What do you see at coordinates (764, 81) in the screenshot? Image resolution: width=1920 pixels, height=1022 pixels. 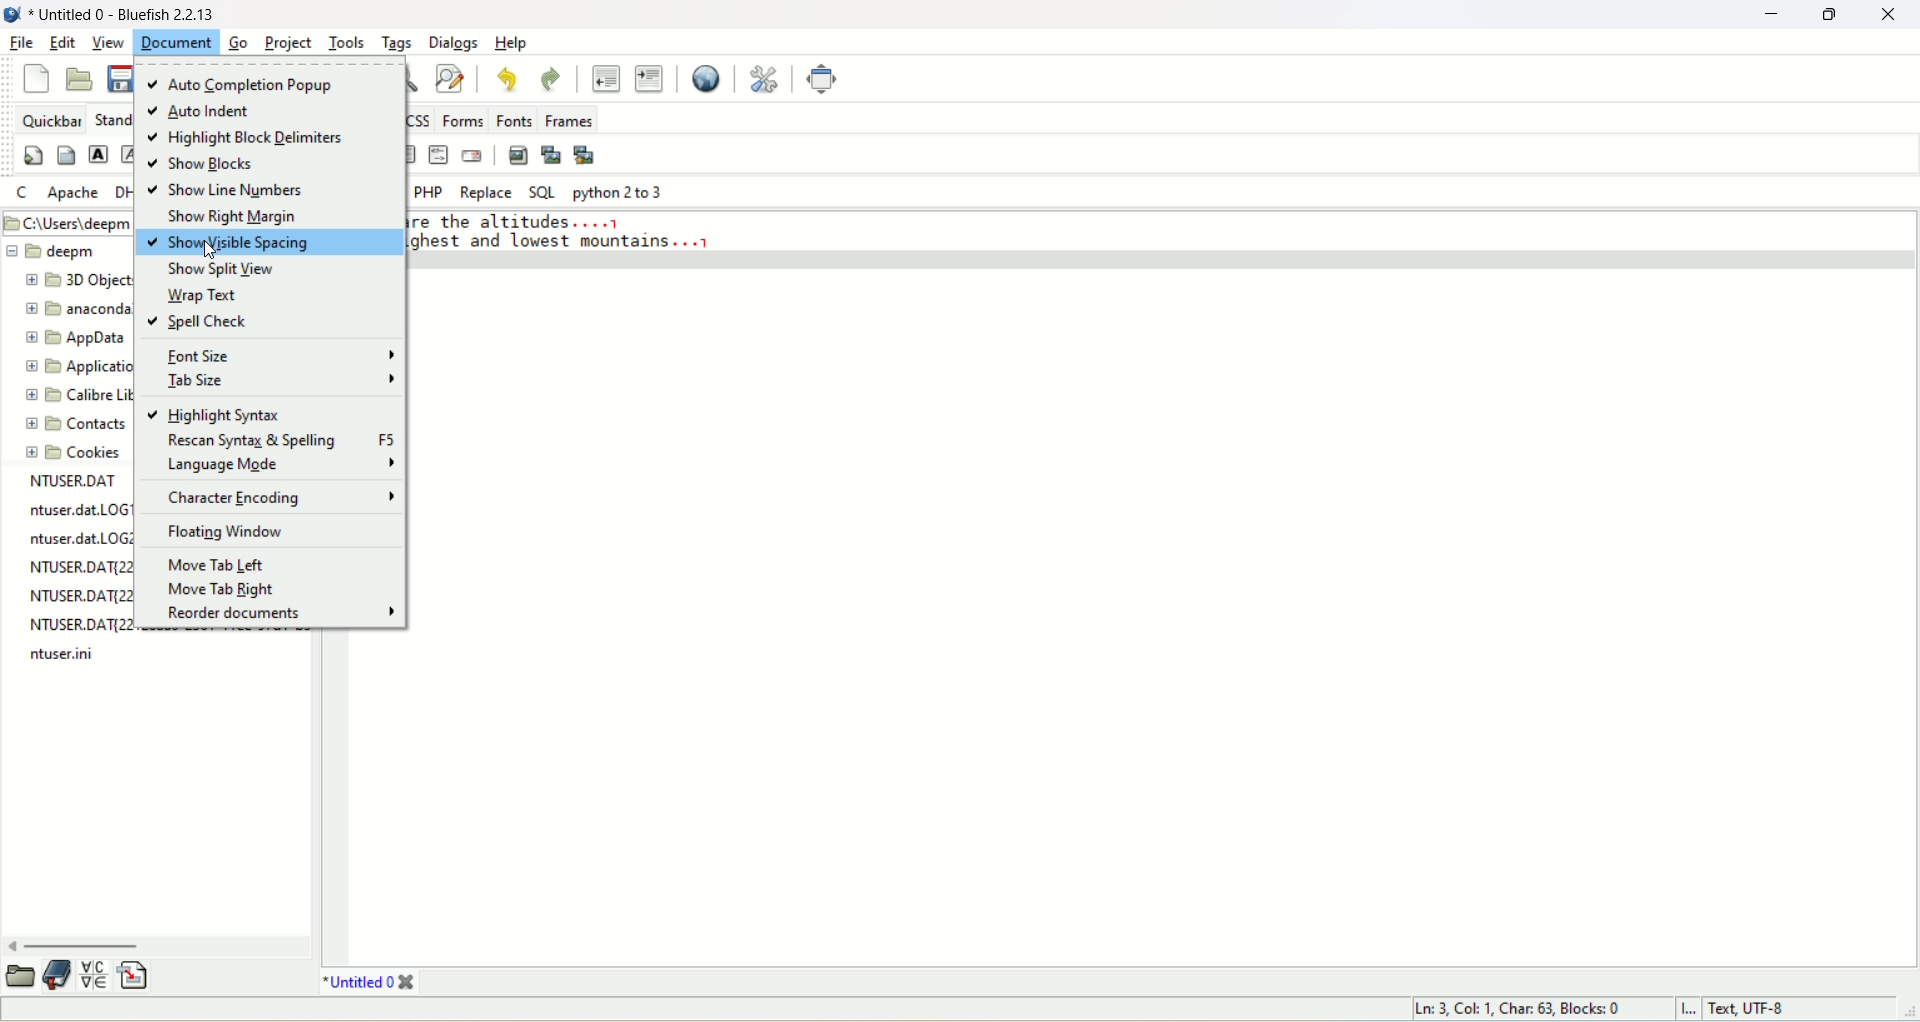 I see `edit preferences` at bounding box center [764, 81].